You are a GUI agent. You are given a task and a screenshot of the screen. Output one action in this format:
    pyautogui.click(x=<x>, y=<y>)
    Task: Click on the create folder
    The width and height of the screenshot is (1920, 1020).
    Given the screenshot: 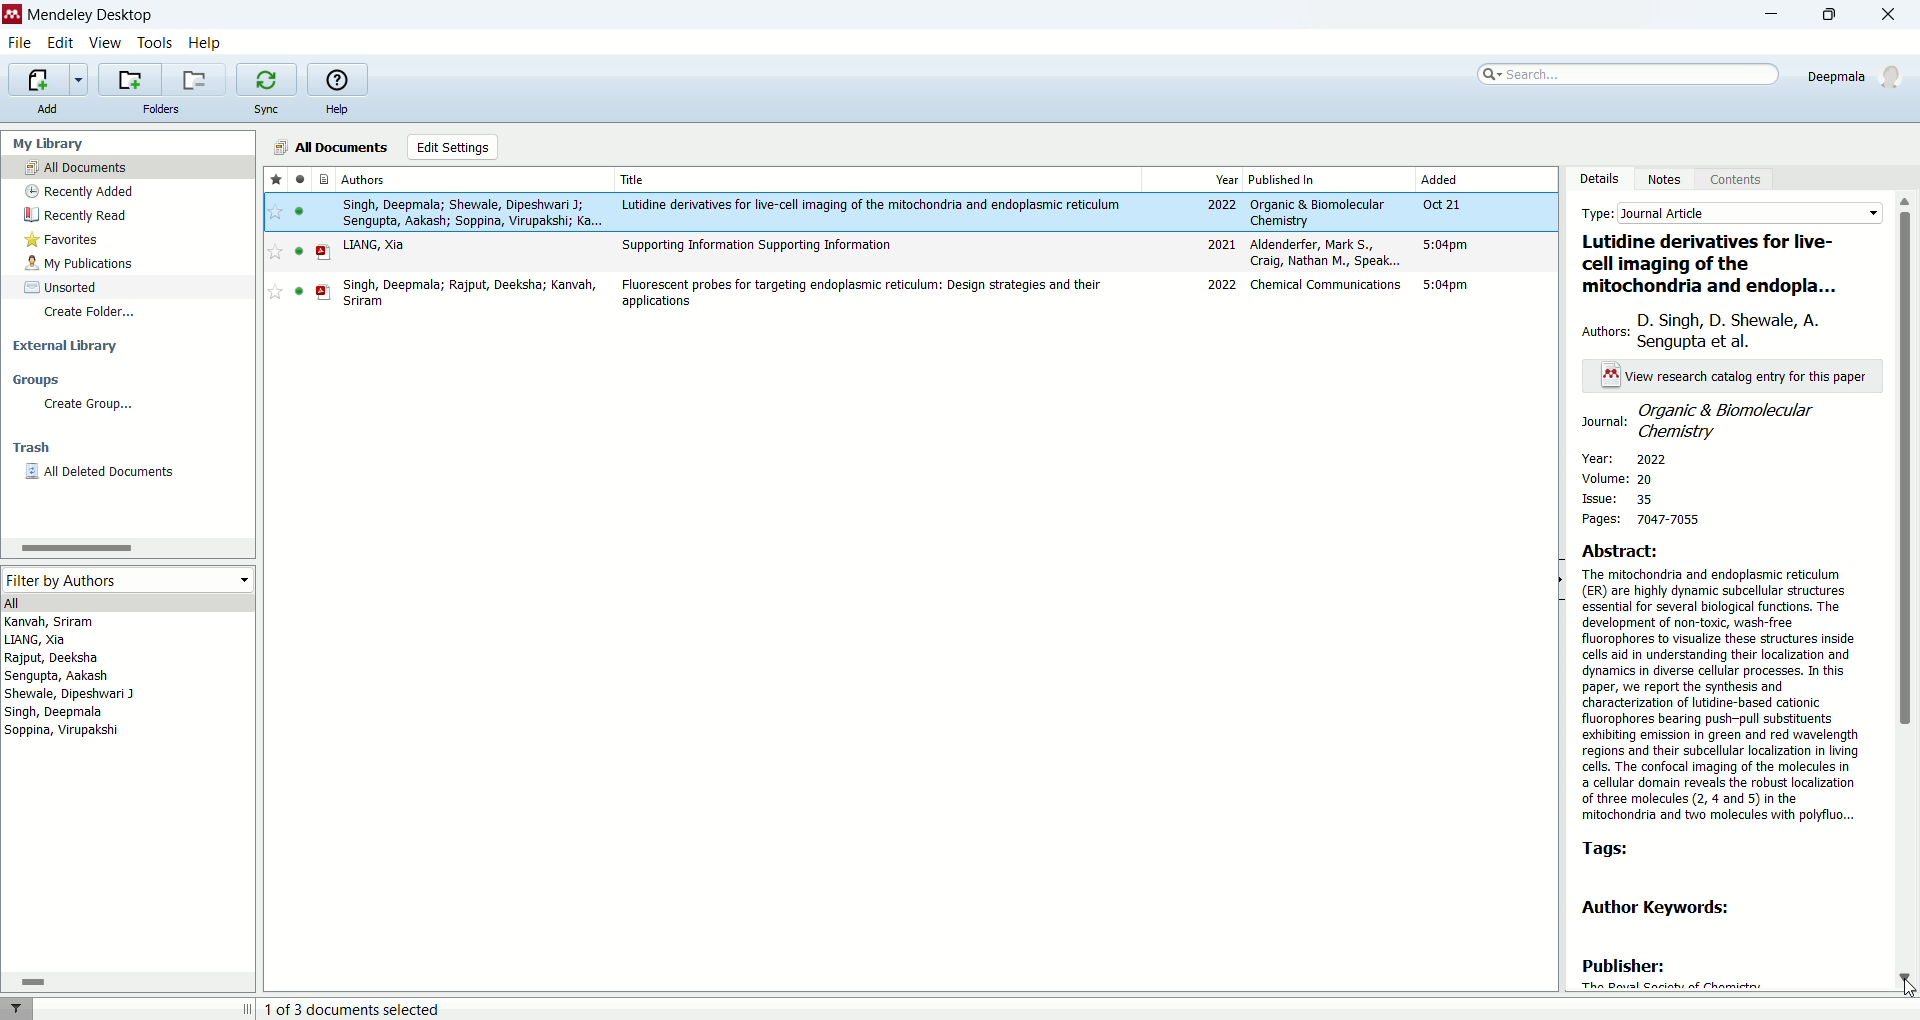 What is the action you would take?
    pyautogui.click(x=93, y=314)
    